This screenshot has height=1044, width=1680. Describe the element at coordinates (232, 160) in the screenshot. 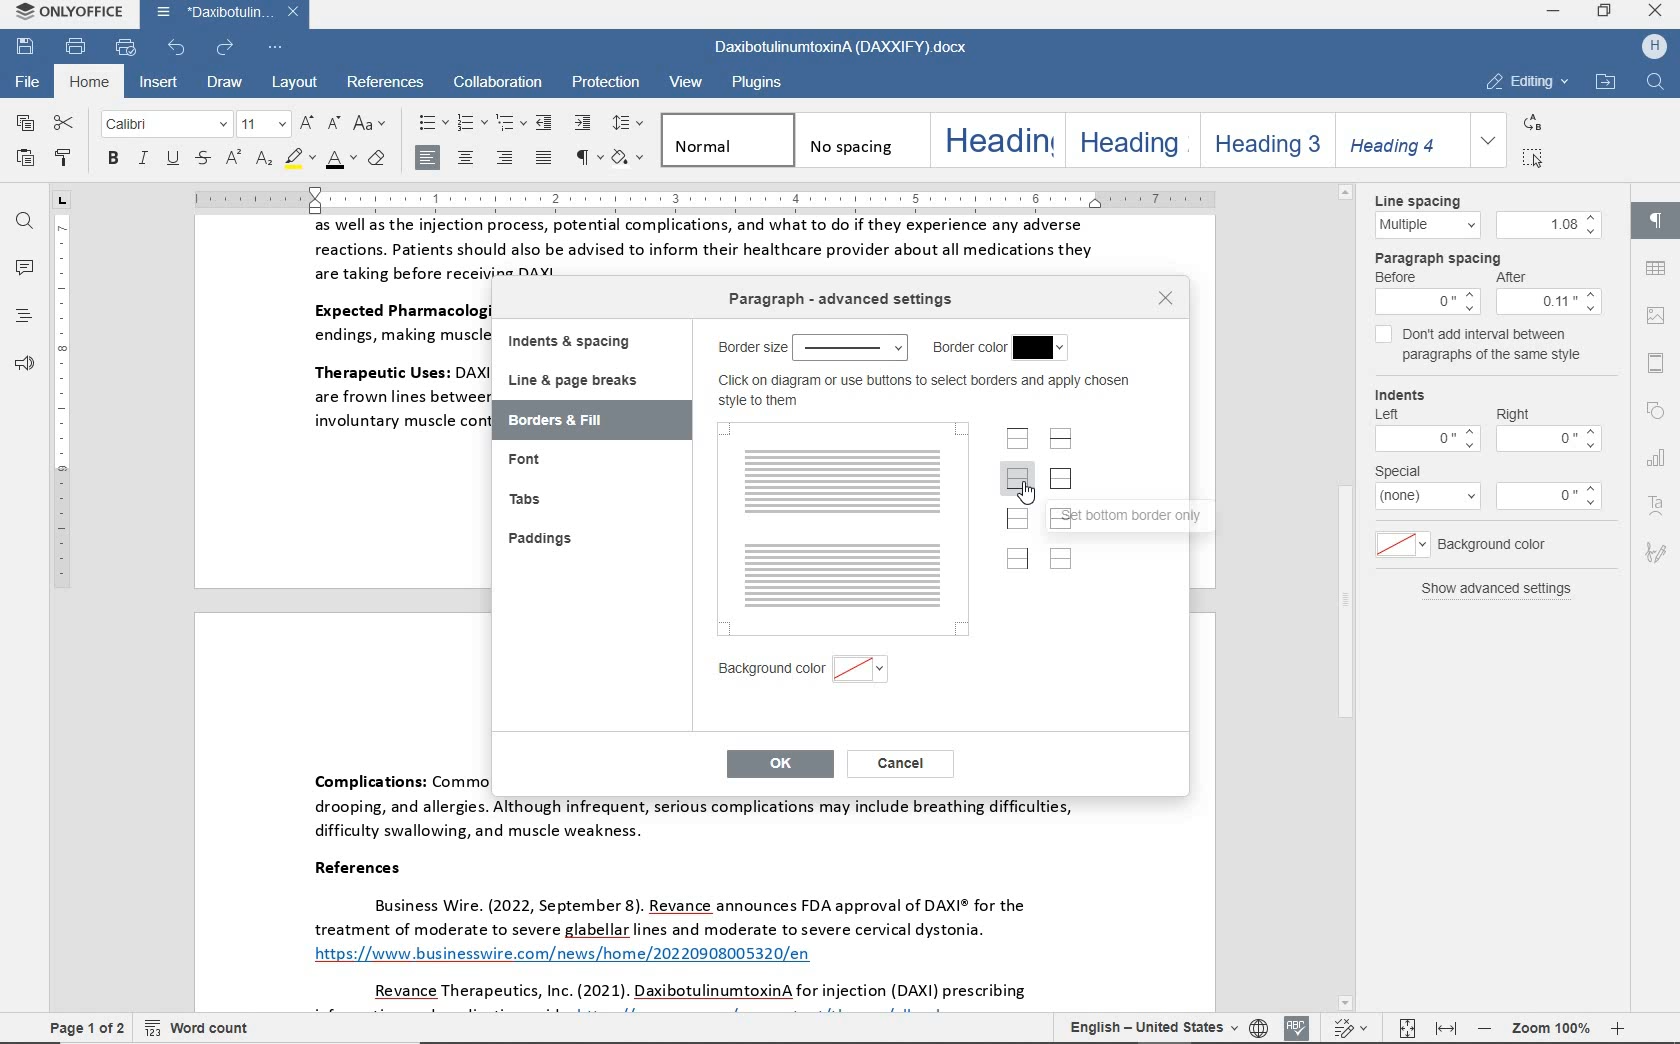

I see `superscript` at that location.